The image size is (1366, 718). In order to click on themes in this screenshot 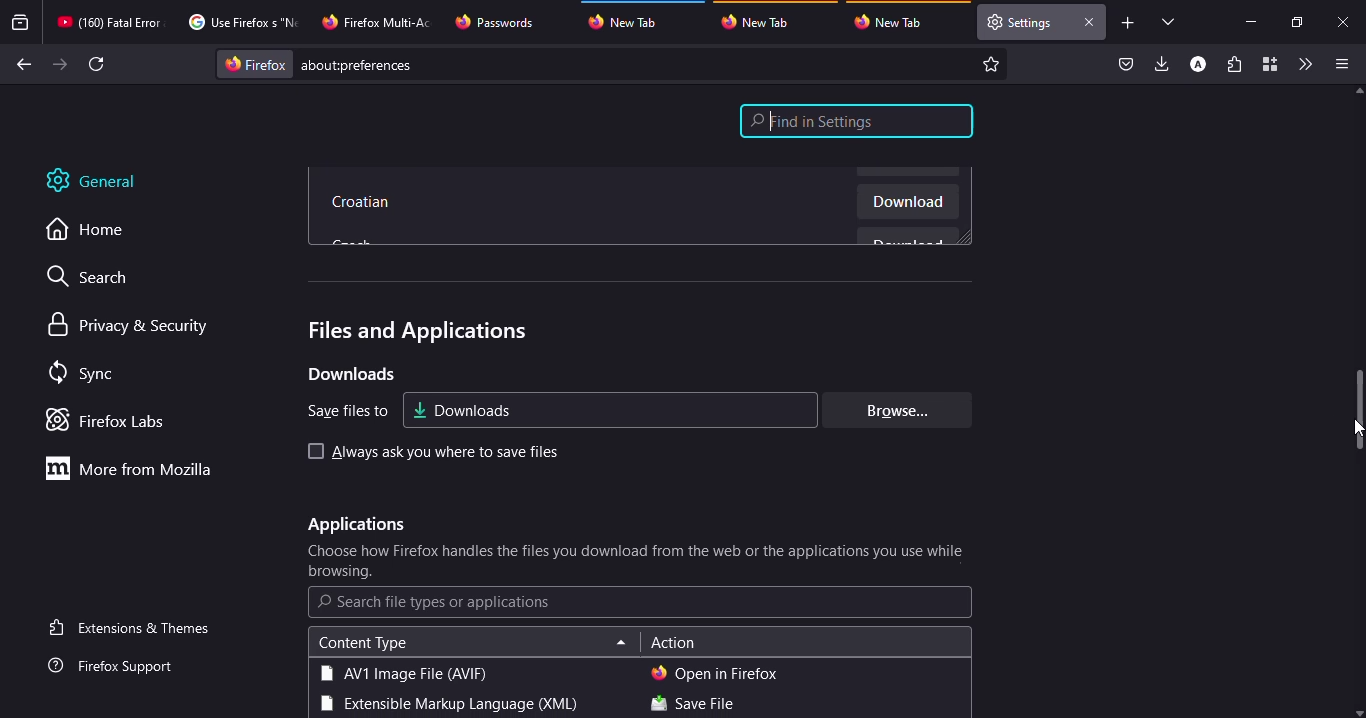, I will do `click(133, 627)`.